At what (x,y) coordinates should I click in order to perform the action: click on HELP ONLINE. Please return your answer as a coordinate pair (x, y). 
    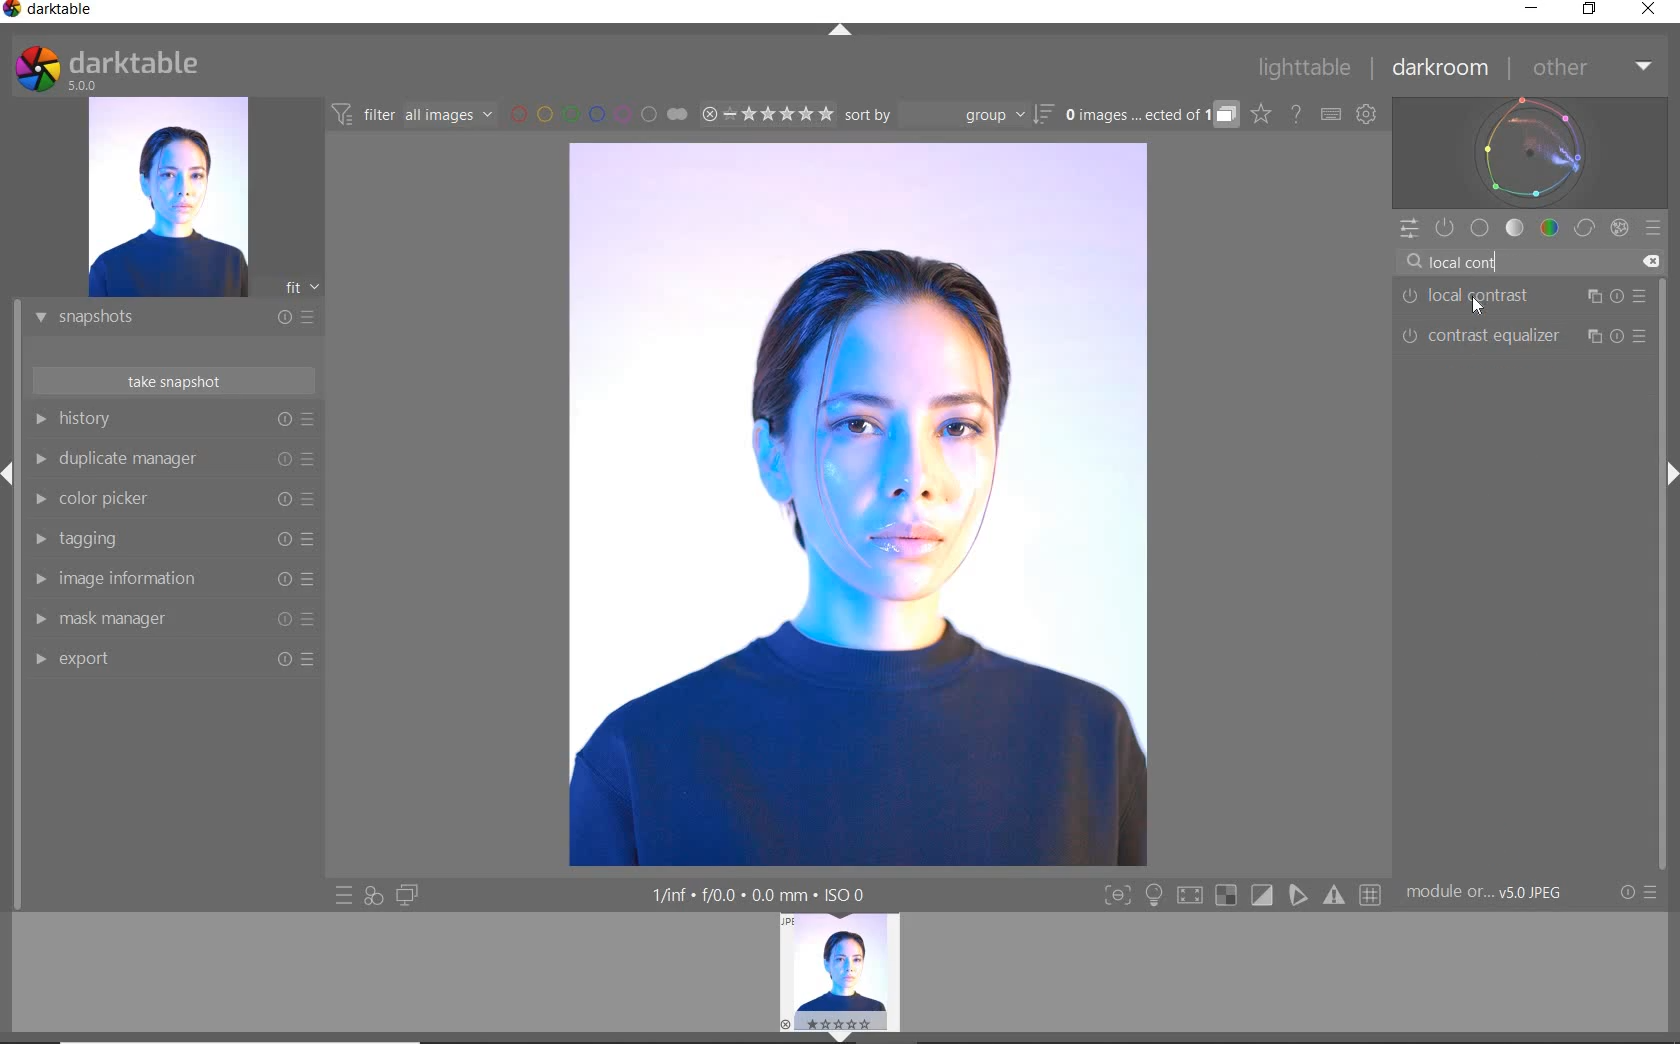
    Looking at the image, I should click on (1296, 113).